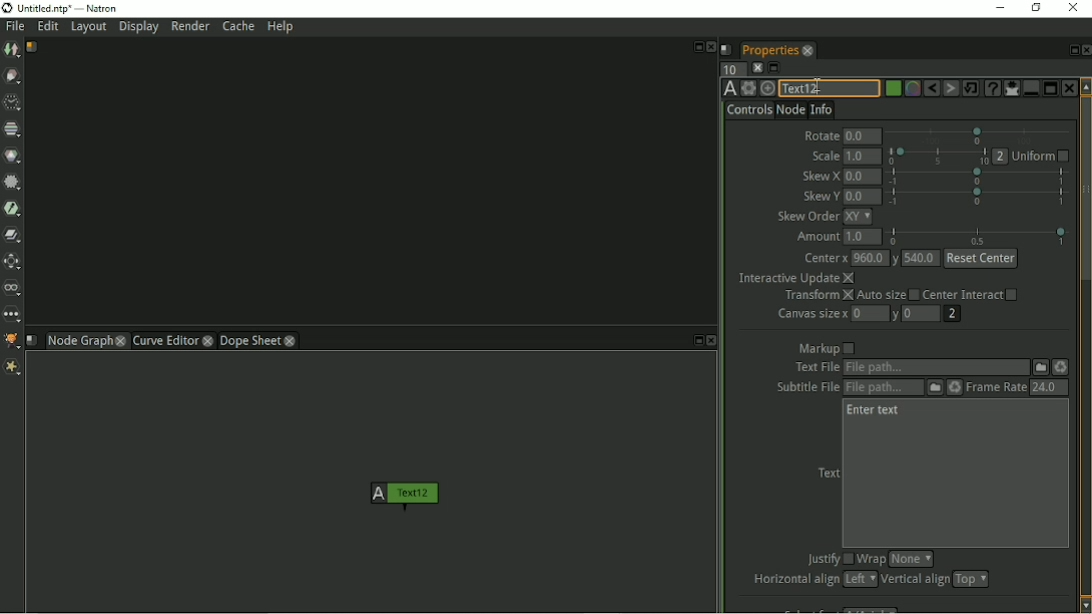  What do you see at coordinates (911, 89) in the screenshot?
I see `Overlay color` at bounding box center [911, 89].